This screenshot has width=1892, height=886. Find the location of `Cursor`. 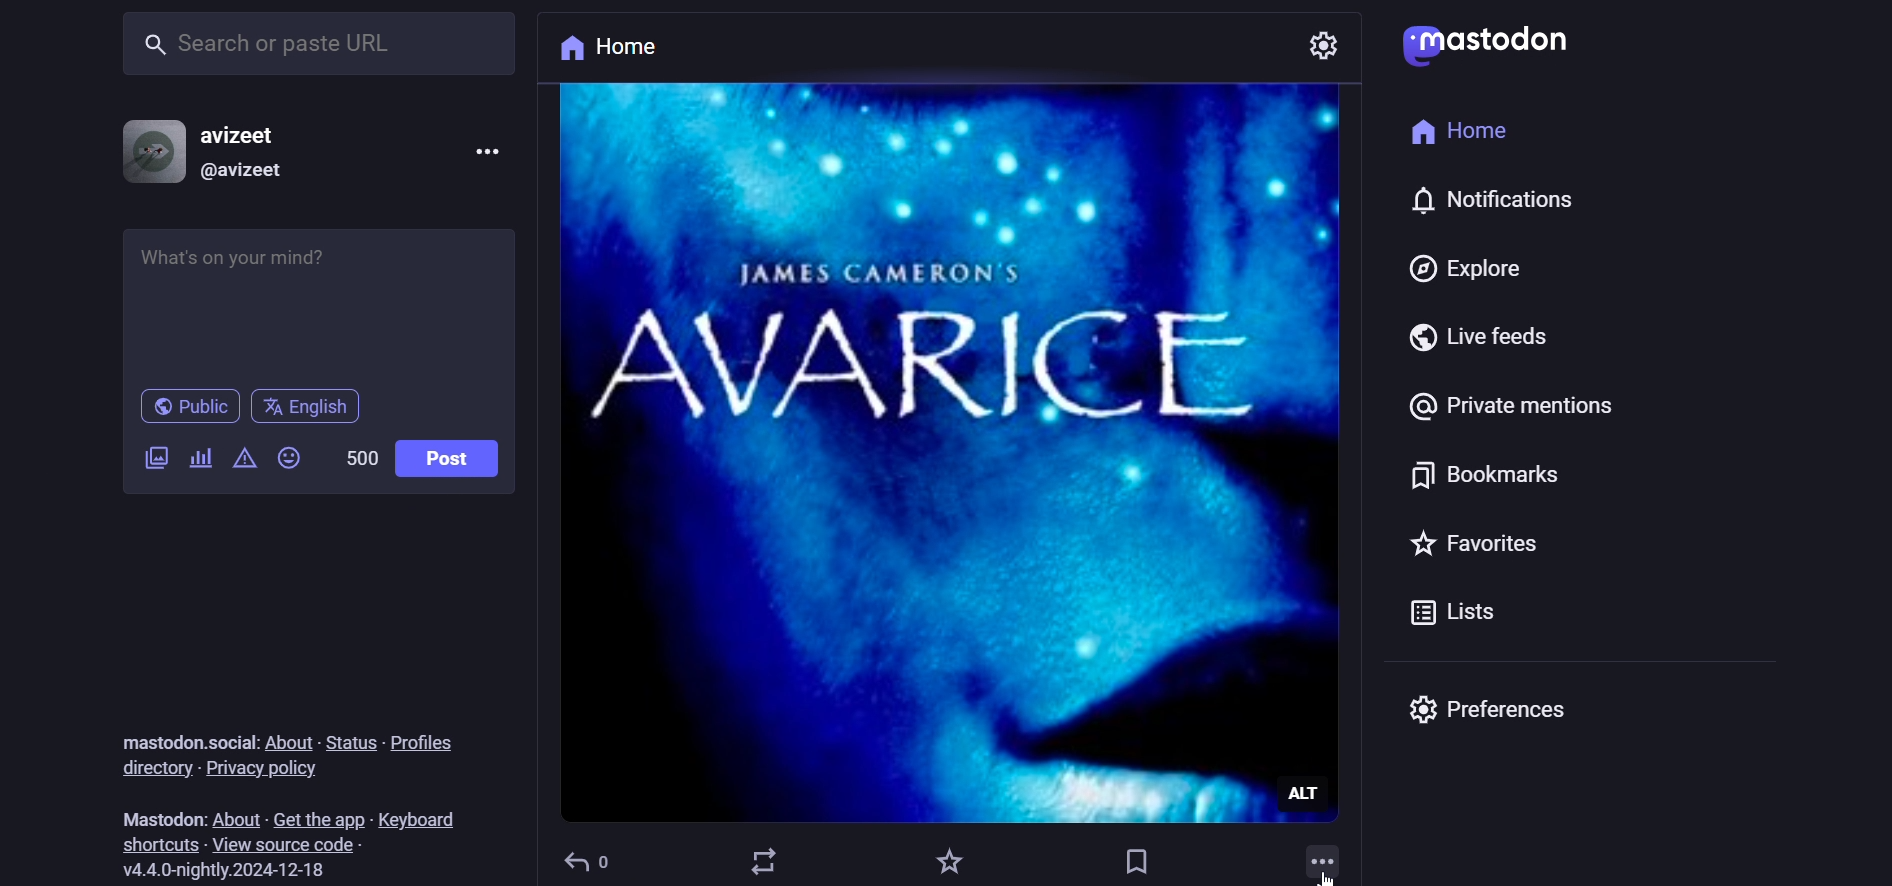

Cursor is located at coordinates (1329, 875).